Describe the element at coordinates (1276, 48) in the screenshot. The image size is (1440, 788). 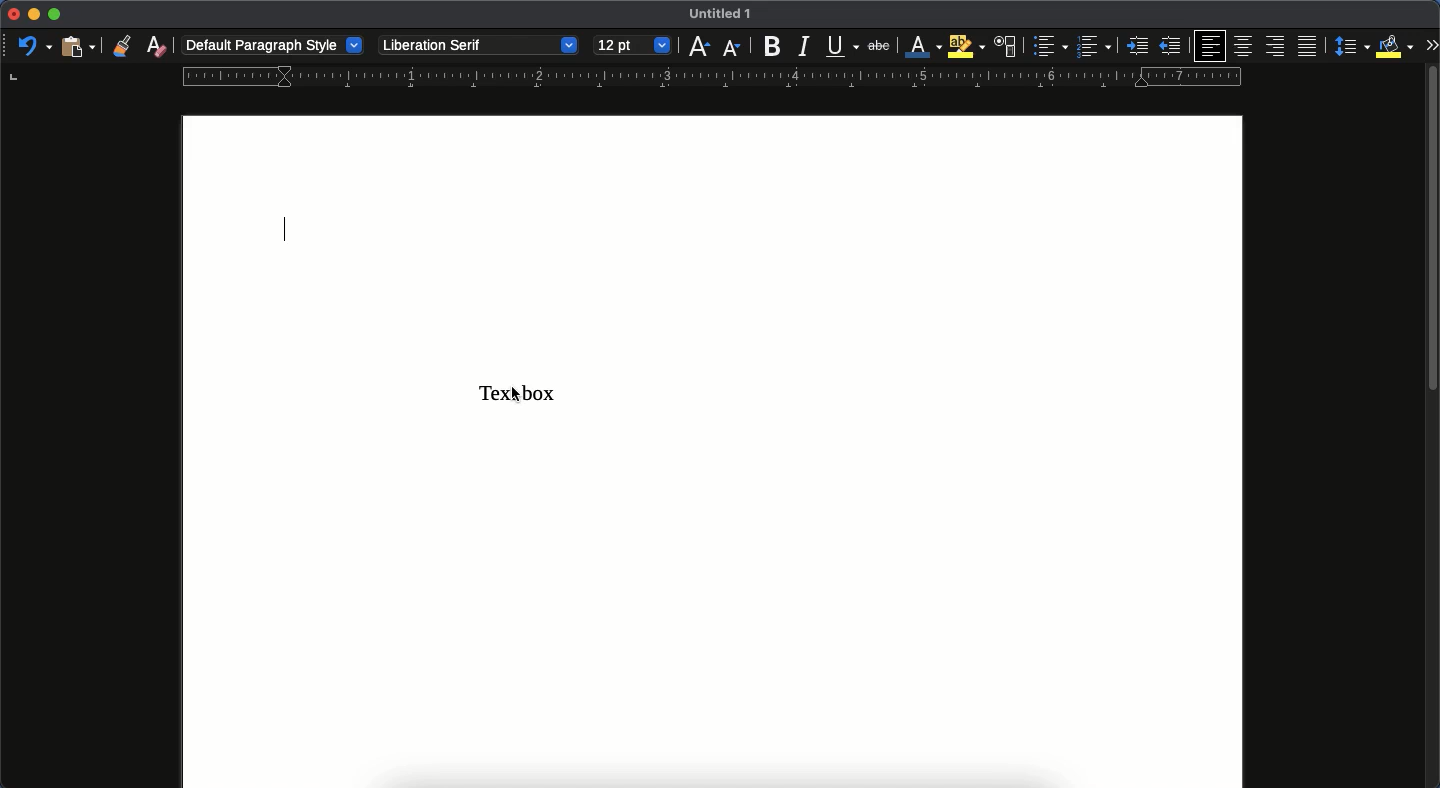
I see `right align` at that location.